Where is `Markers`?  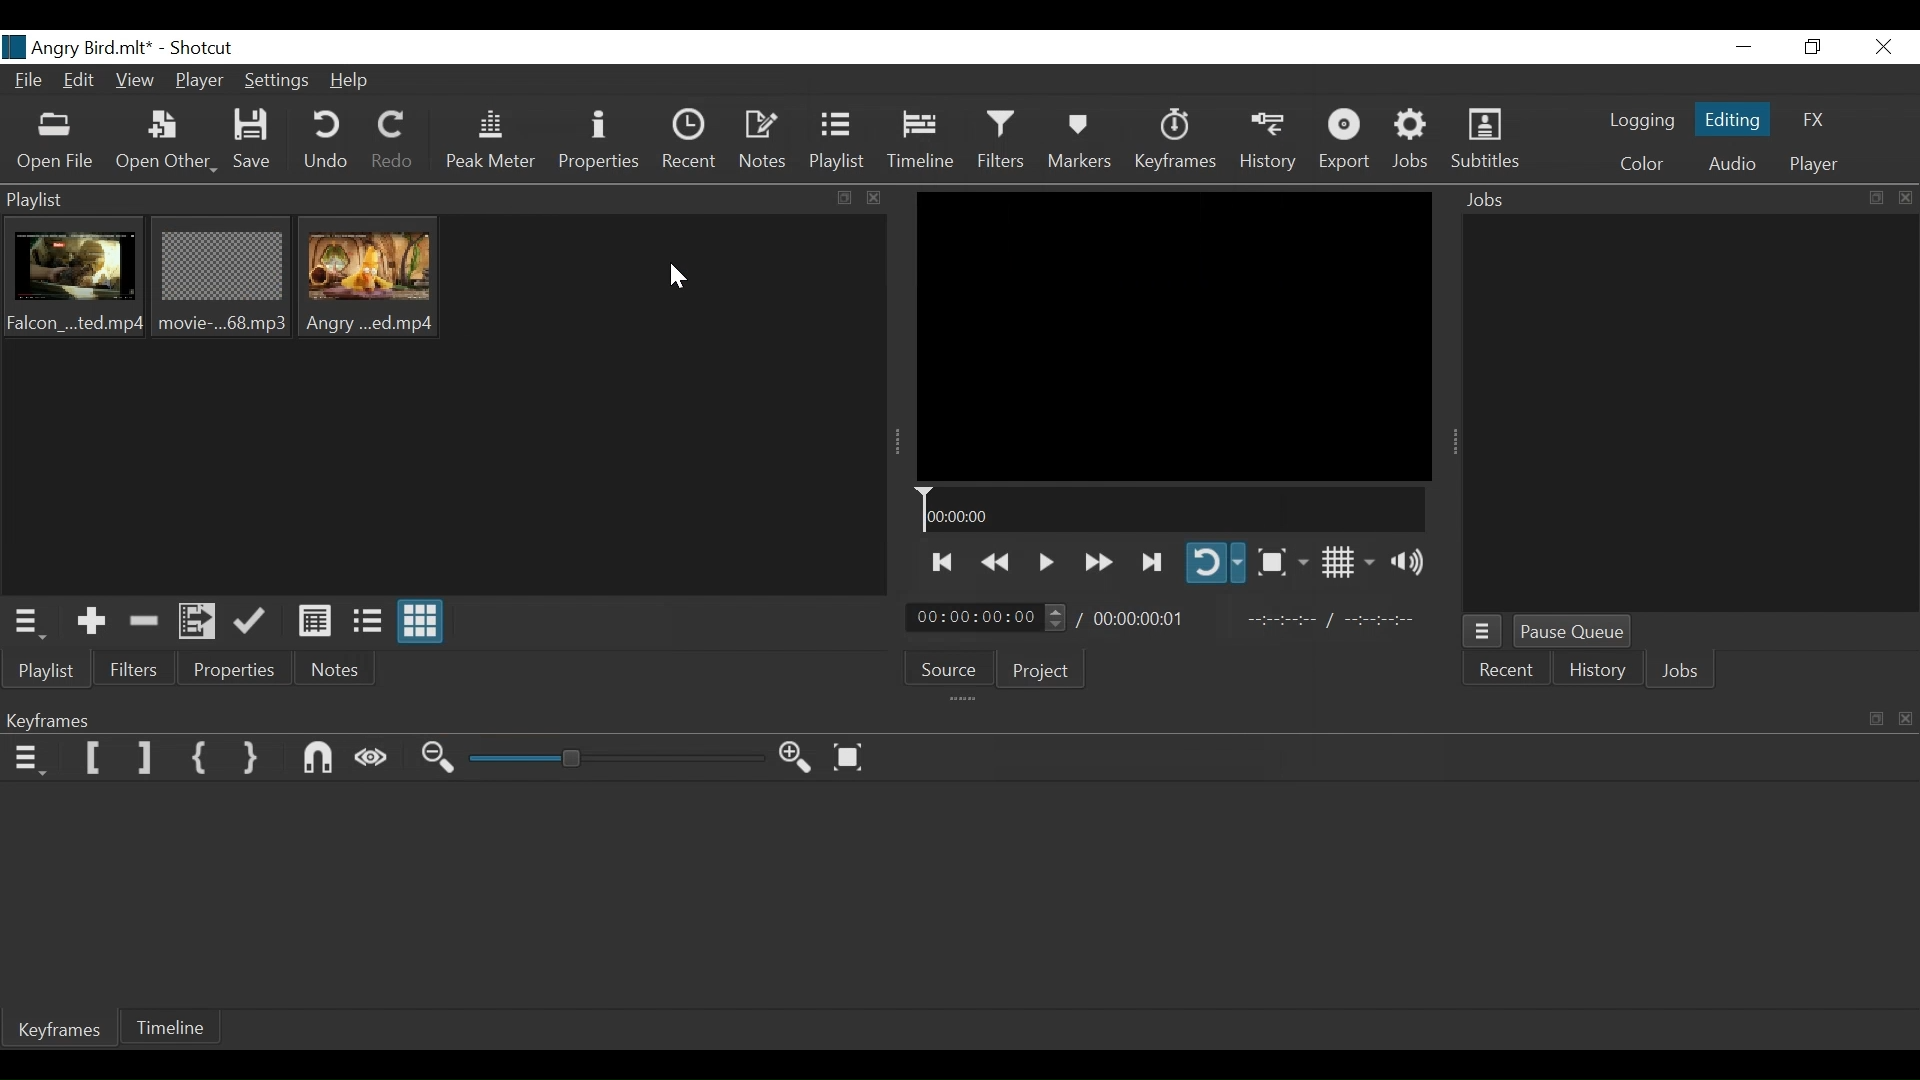
Markers is located at coordinates (1081, 140).